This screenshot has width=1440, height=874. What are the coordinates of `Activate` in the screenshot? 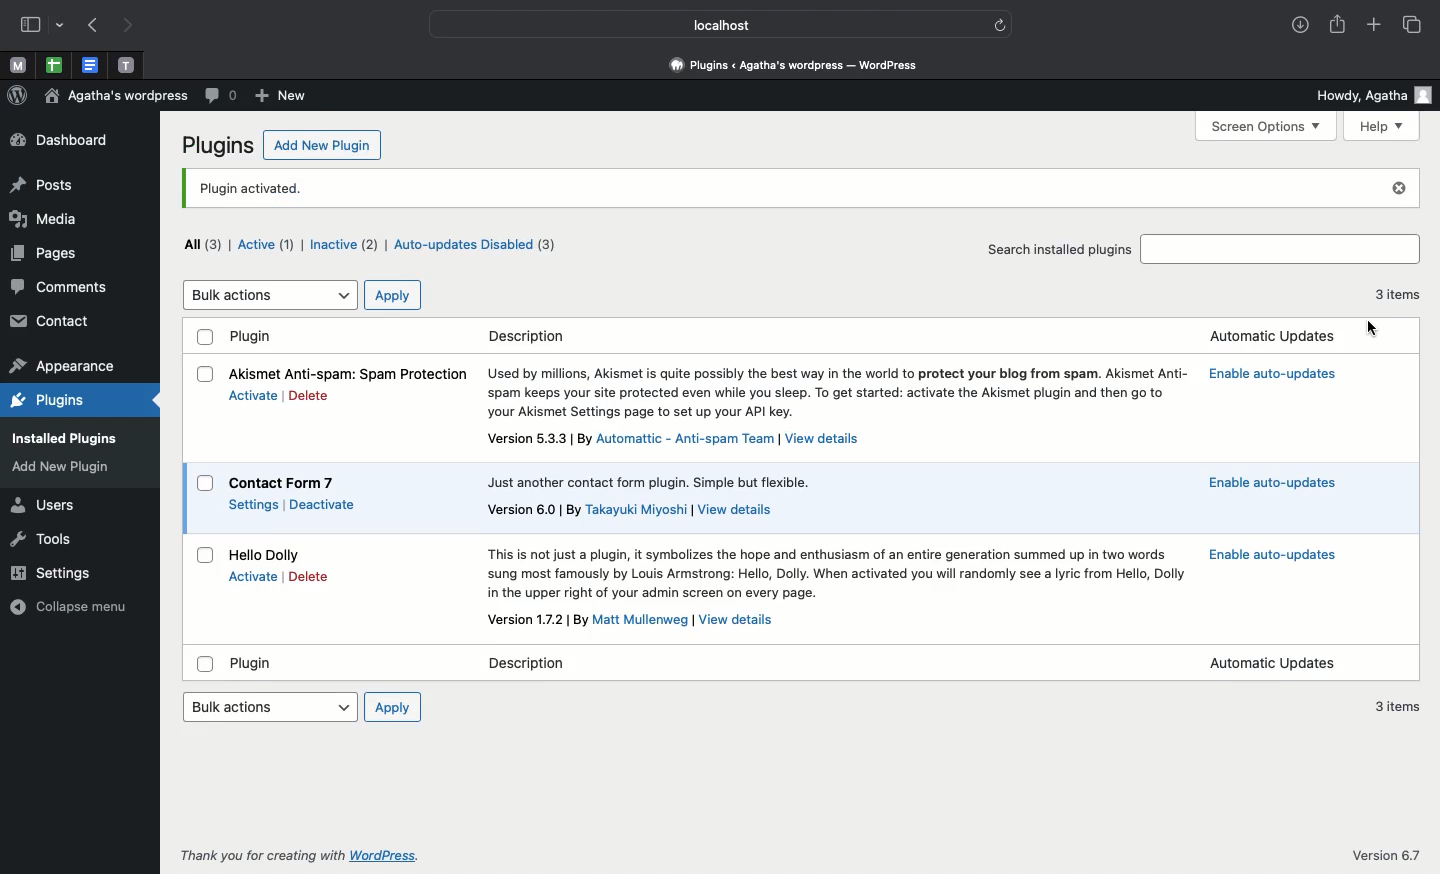 It's located at (253, 396).